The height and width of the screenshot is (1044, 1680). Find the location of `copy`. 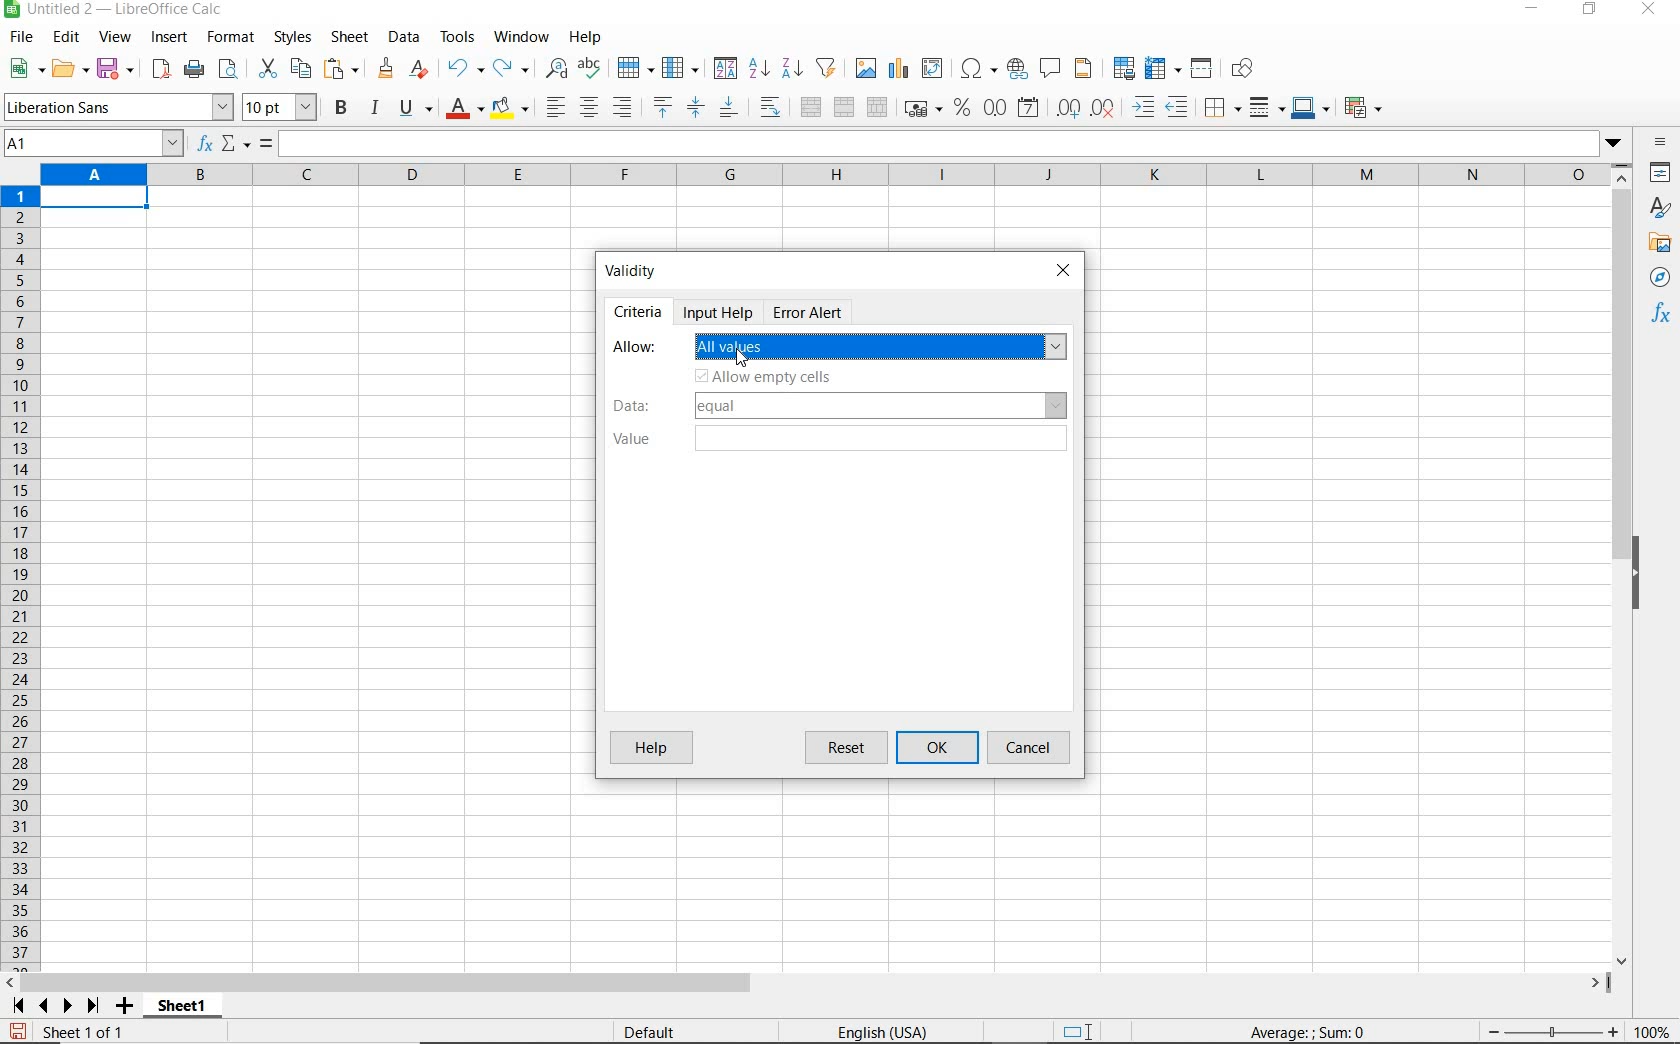

copy is located at coordinates (302, 68).